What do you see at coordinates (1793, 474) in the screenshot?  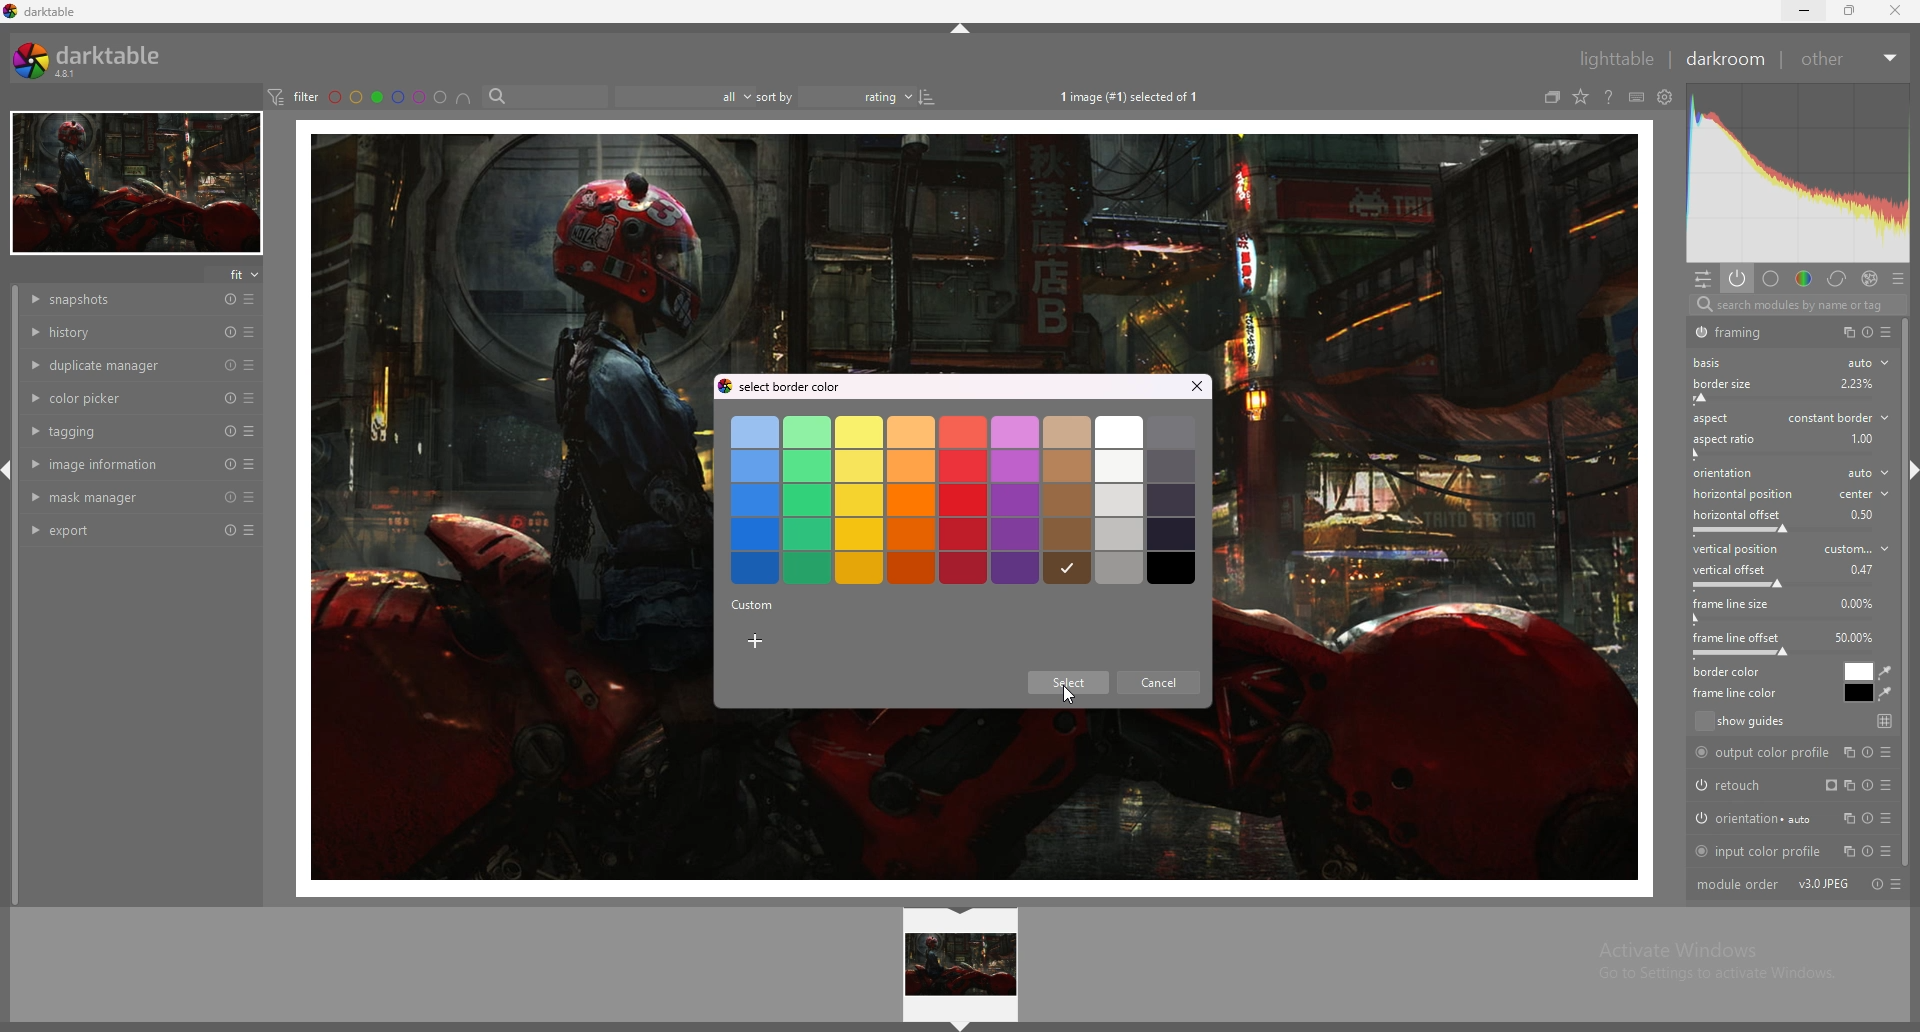 I see `orientation` at bounding box center [1793, 474].